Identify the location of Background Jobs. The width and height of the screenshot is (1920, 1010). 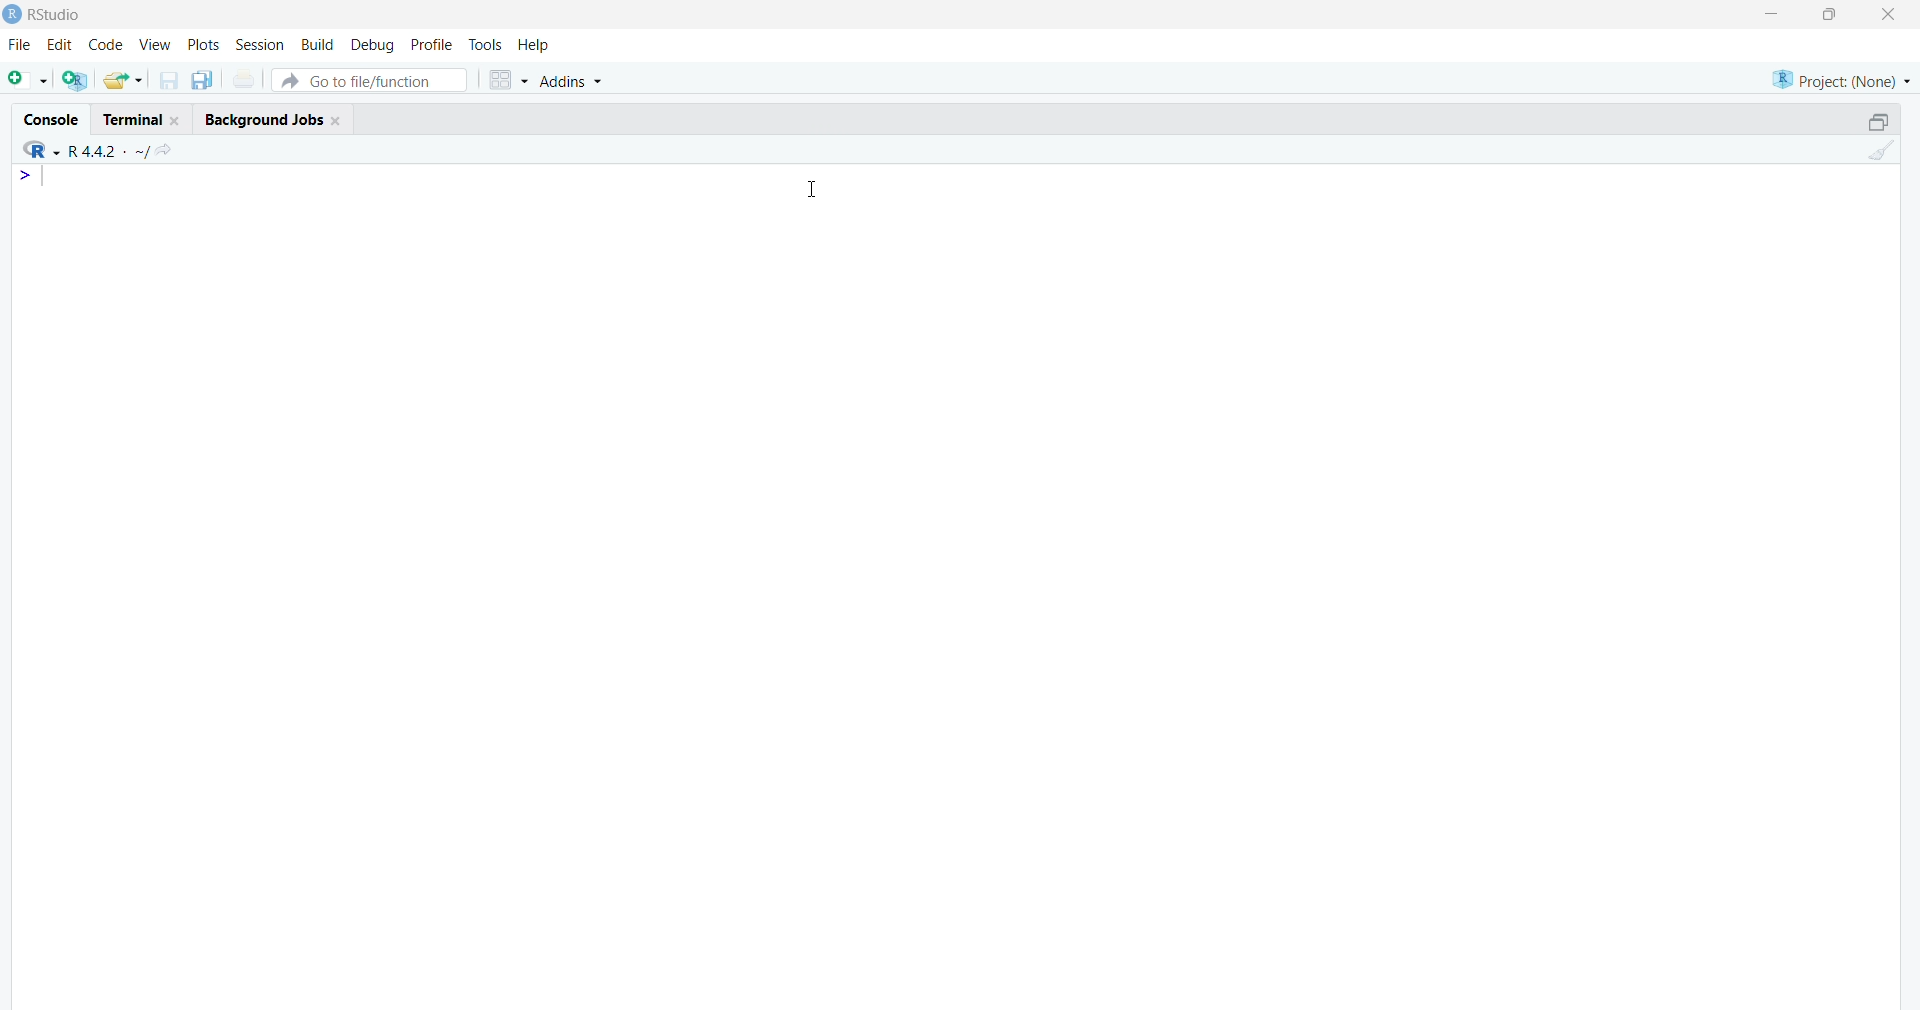
(272, 116).